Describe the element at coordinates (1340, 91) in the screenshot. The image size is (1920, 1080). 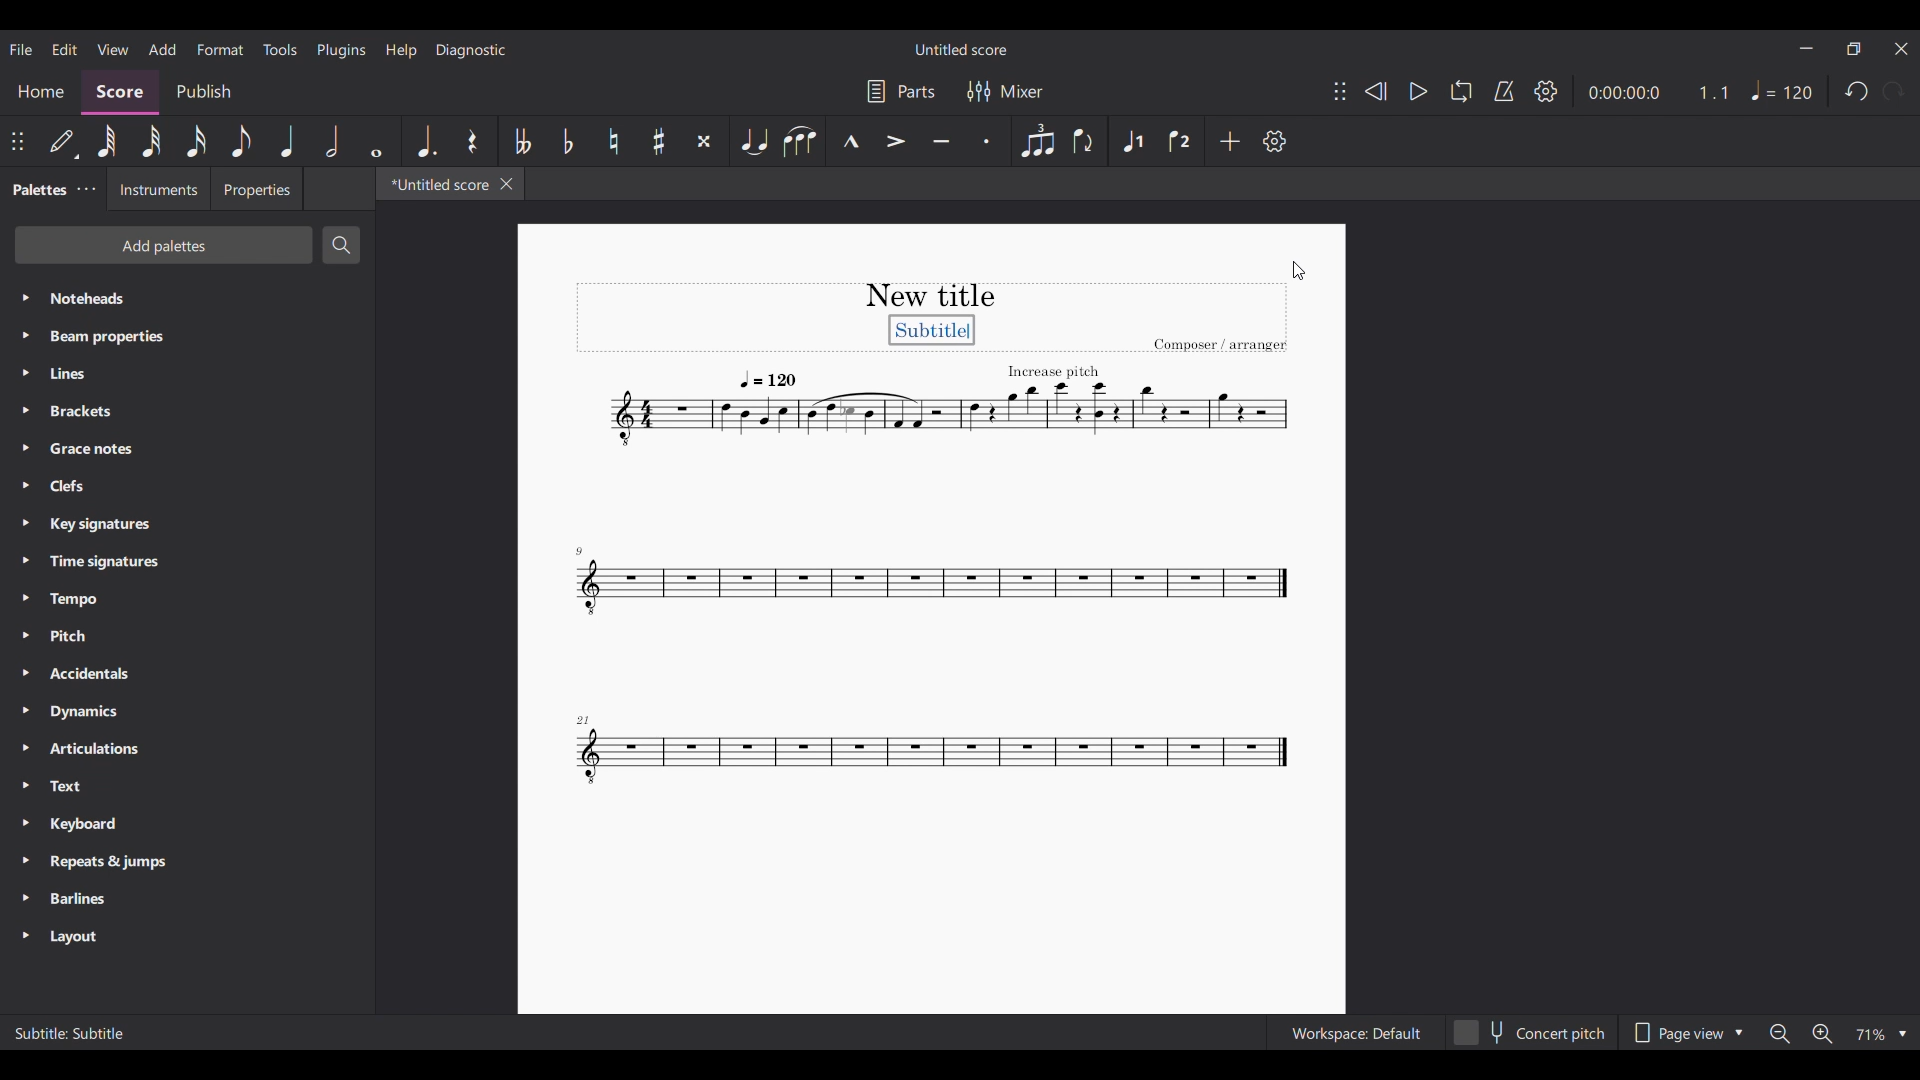
I see `Change position` at that location.